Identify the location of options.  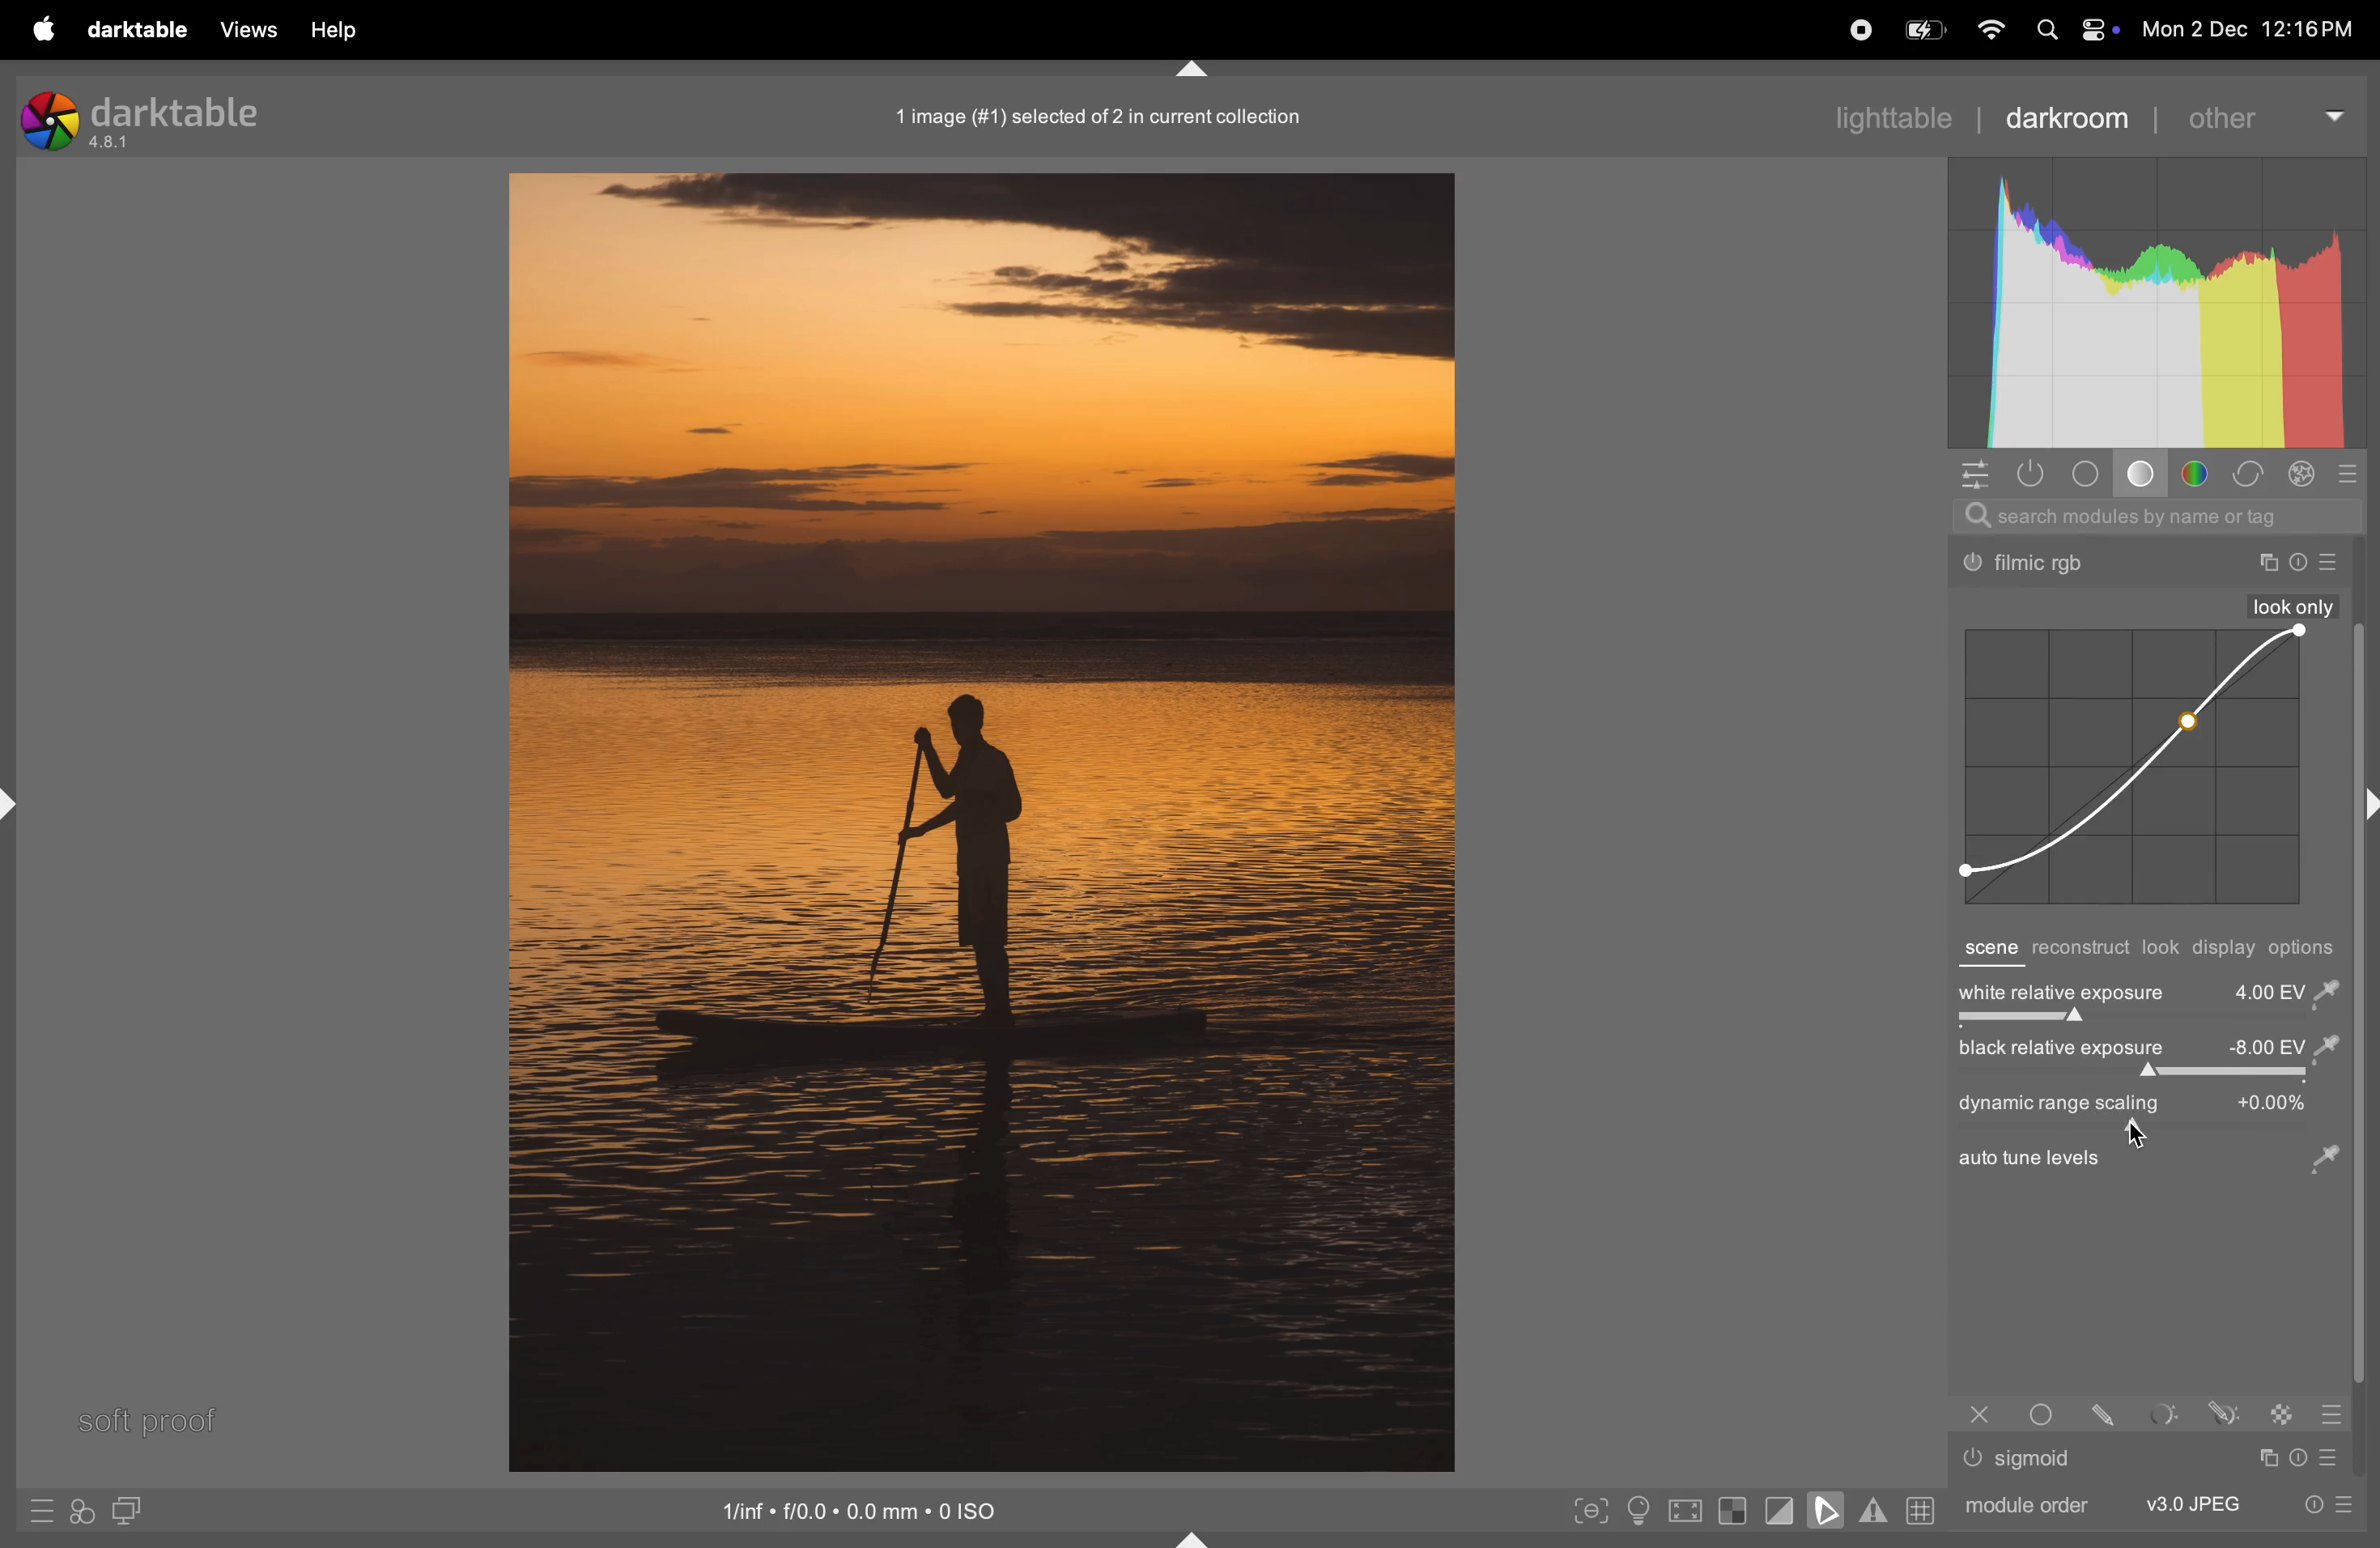
(2308, 948).